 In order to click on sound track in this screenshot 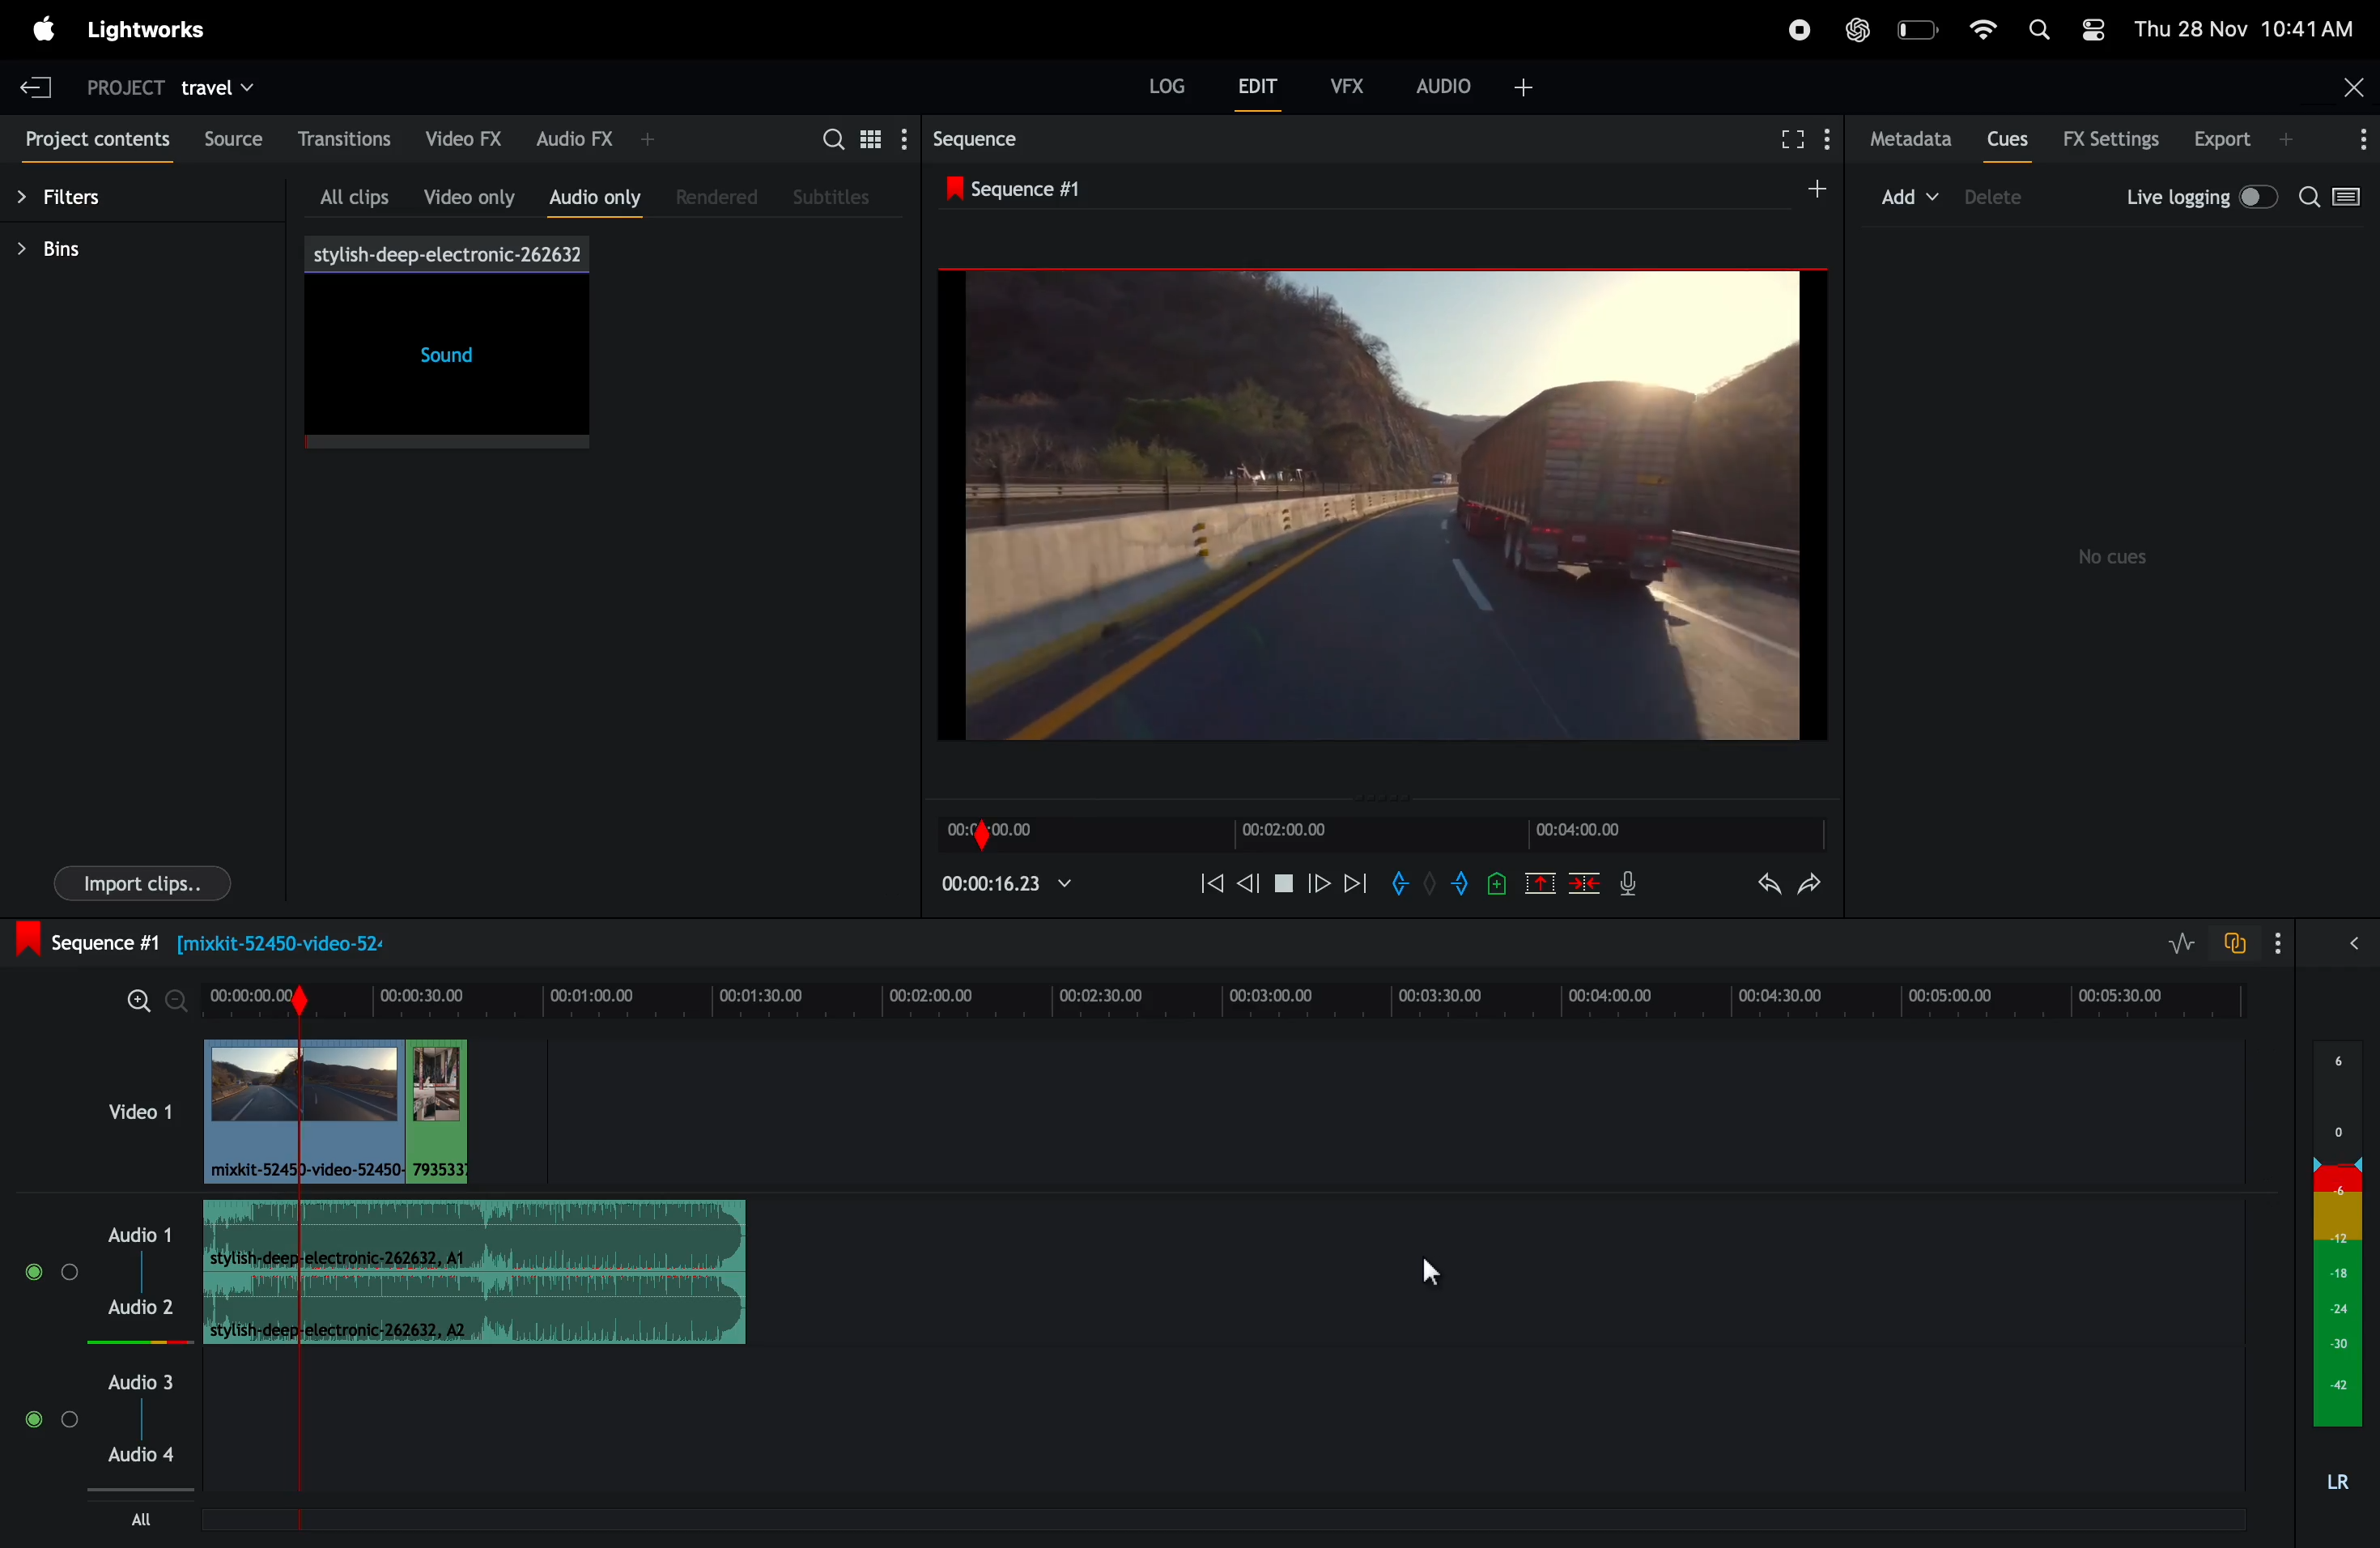, I will do `click(479, 1269)`.